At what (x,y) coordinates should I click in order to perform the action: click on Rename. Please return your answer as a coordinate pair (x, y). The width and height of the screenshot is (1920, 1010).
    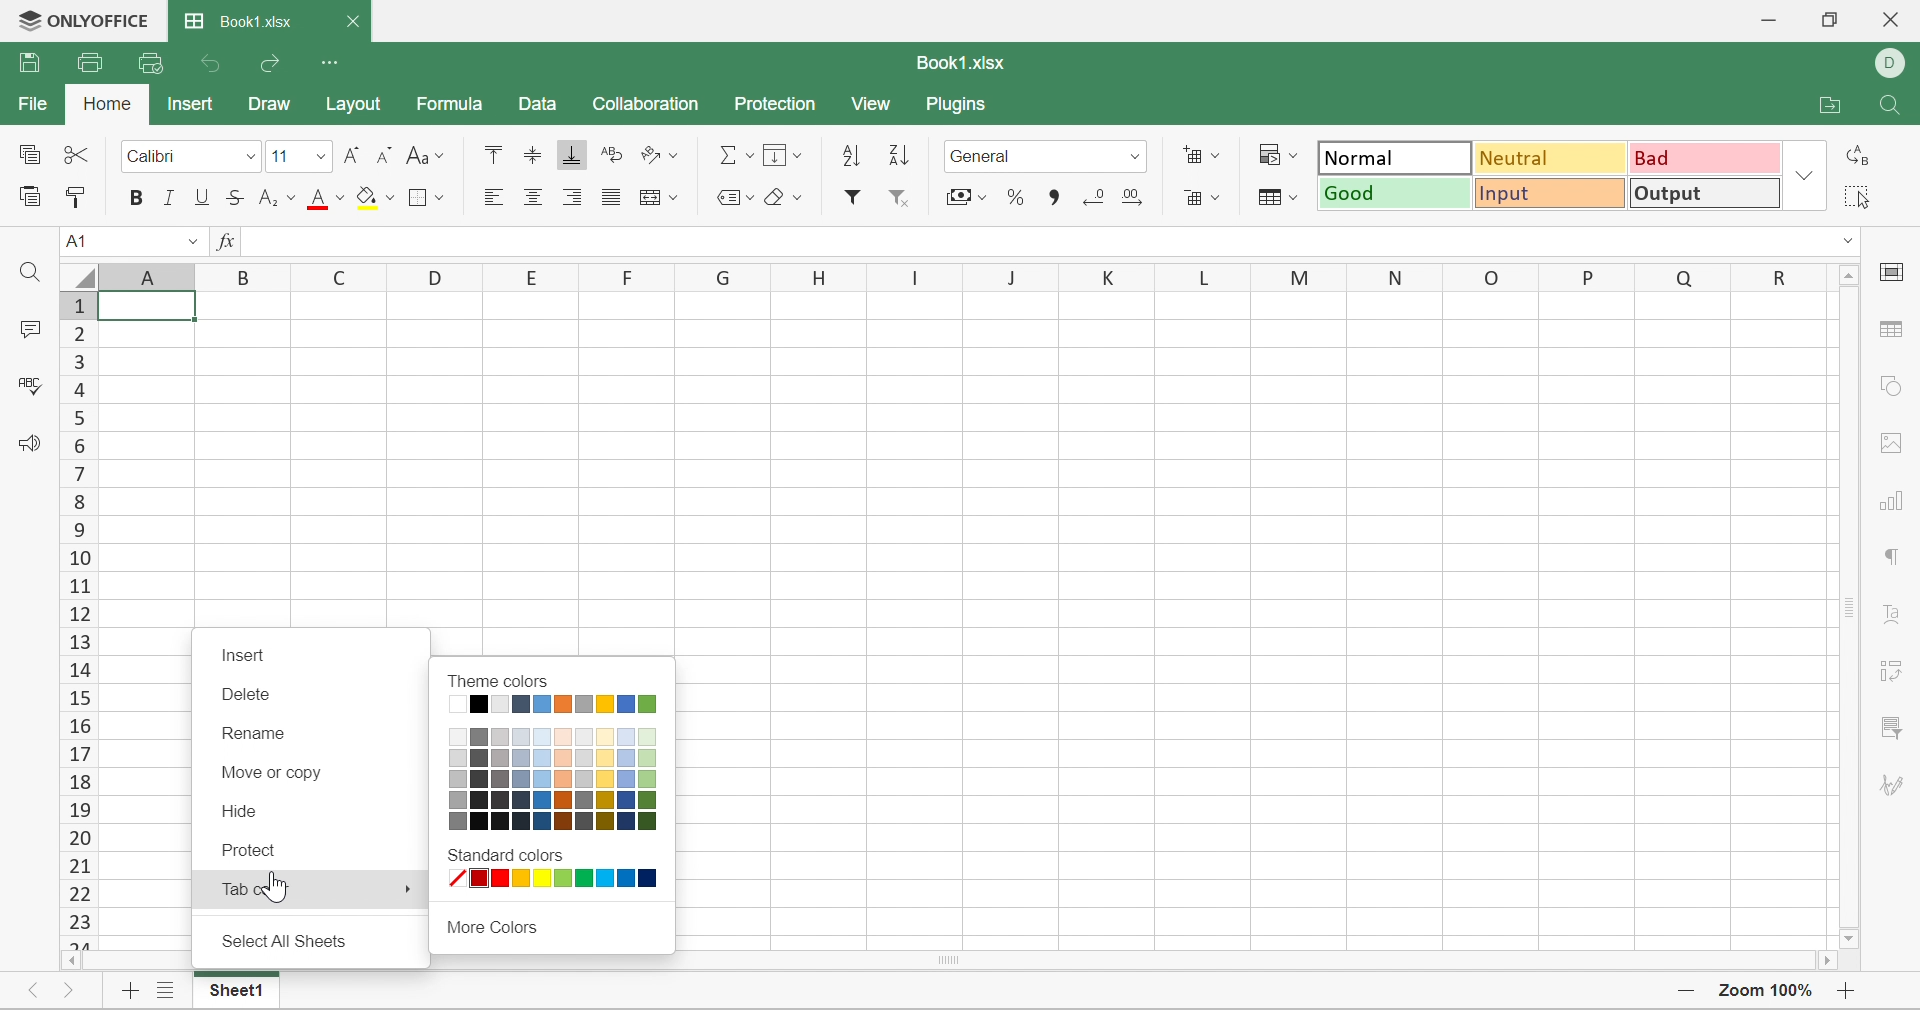
    Looking at the image, I should click on (255, 737).